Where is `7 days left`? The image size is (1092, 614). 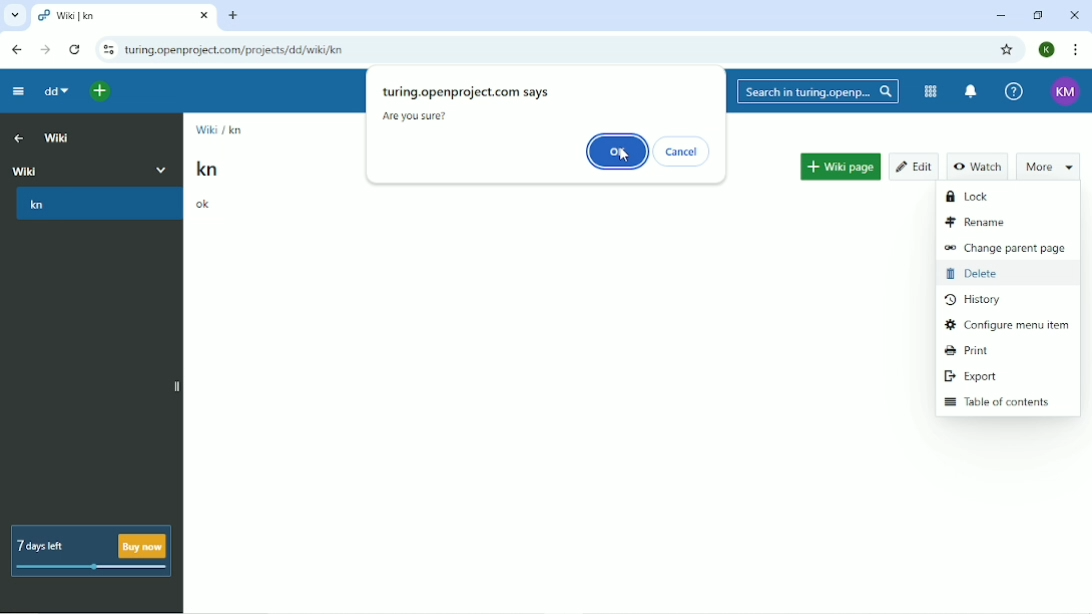
7 days left is located at coordinates (54, 539).